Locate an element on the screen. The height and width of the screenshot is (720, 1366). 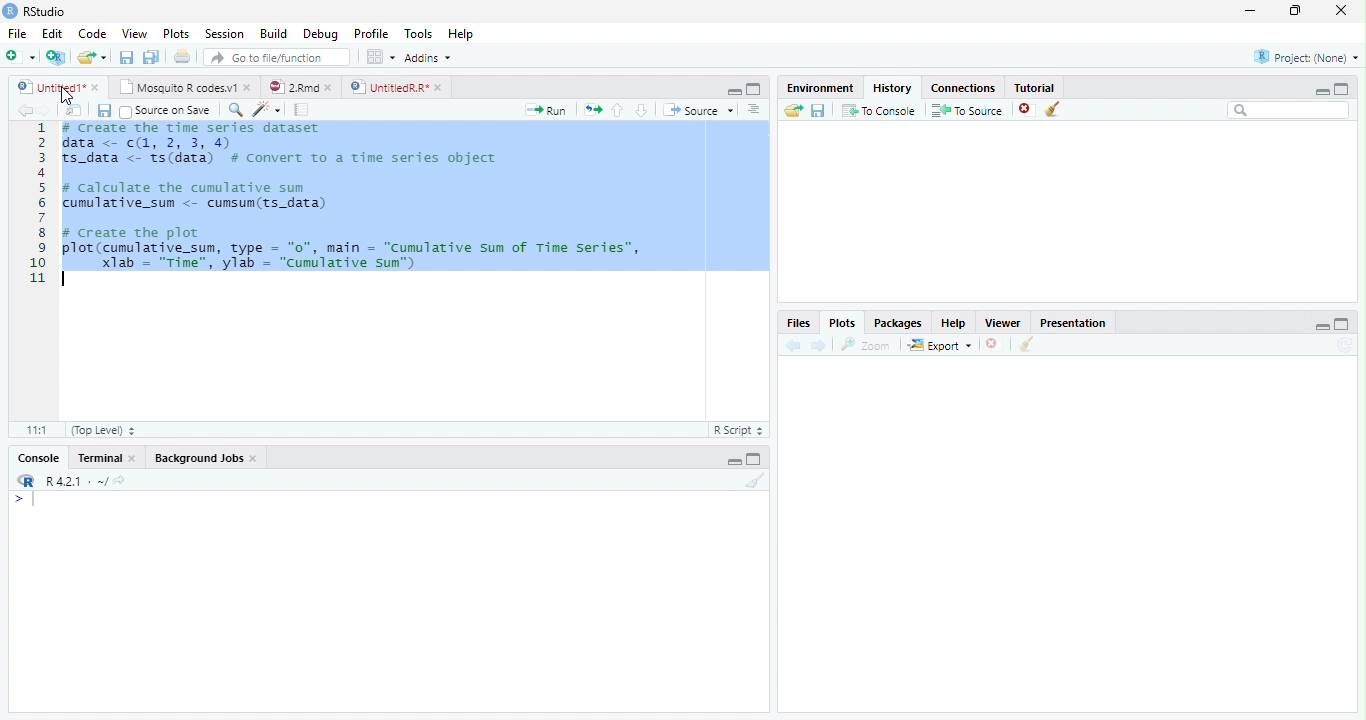
Next is located at coordinates (819, 349).